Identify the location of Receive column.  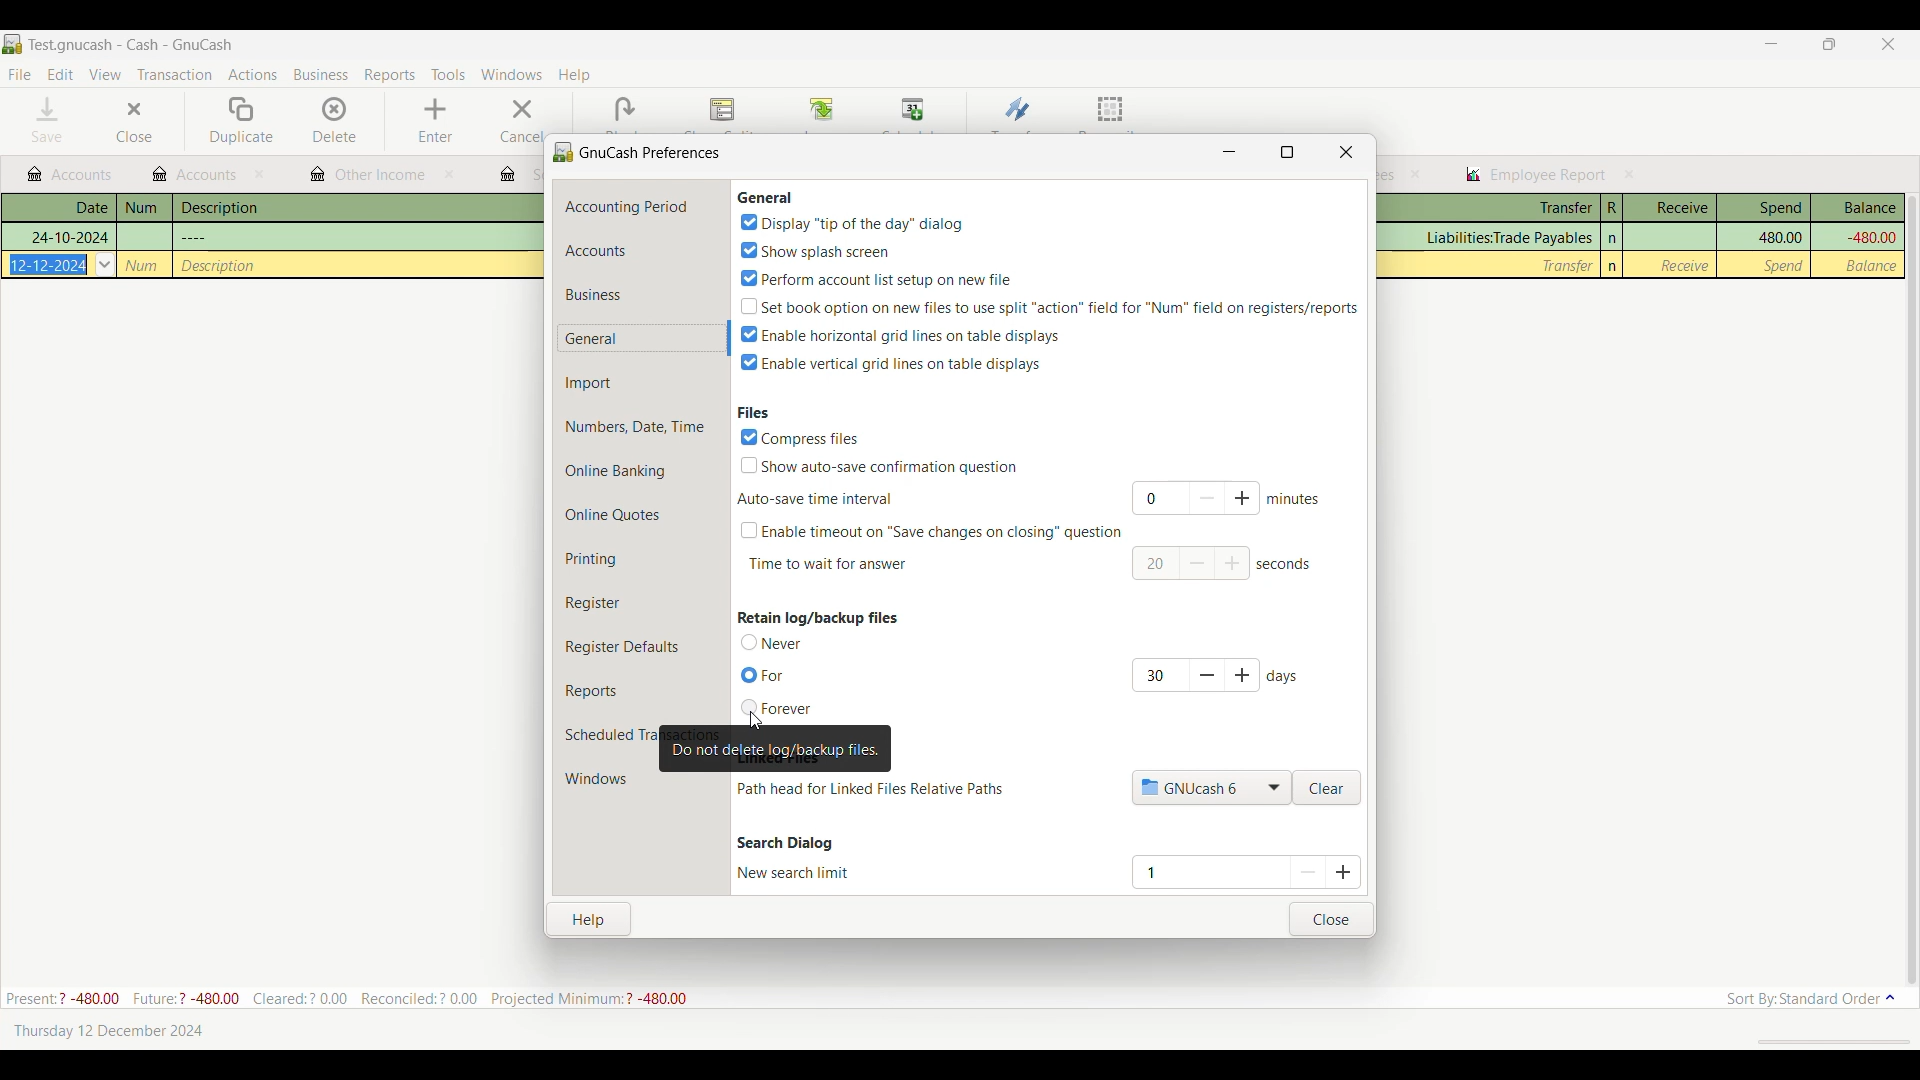
(1684, 265).